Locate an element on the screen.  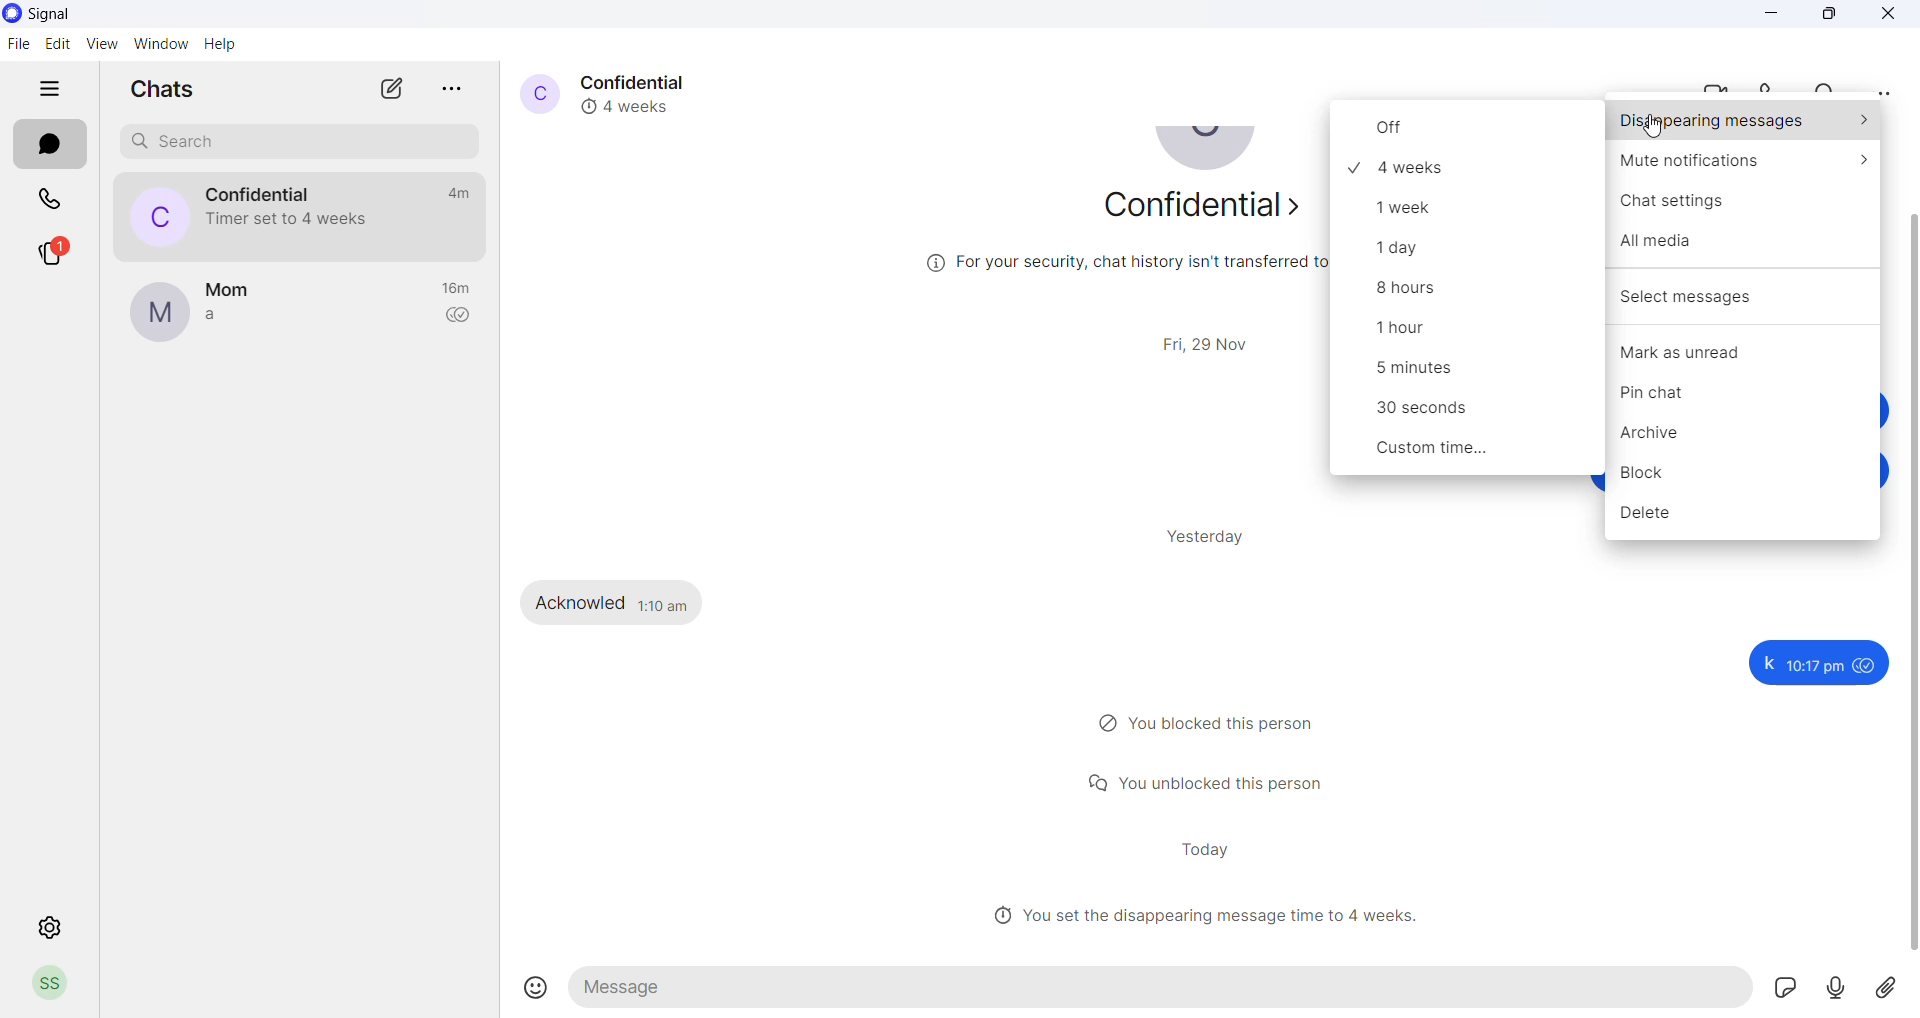
contact is located at coordinates (230, 289).